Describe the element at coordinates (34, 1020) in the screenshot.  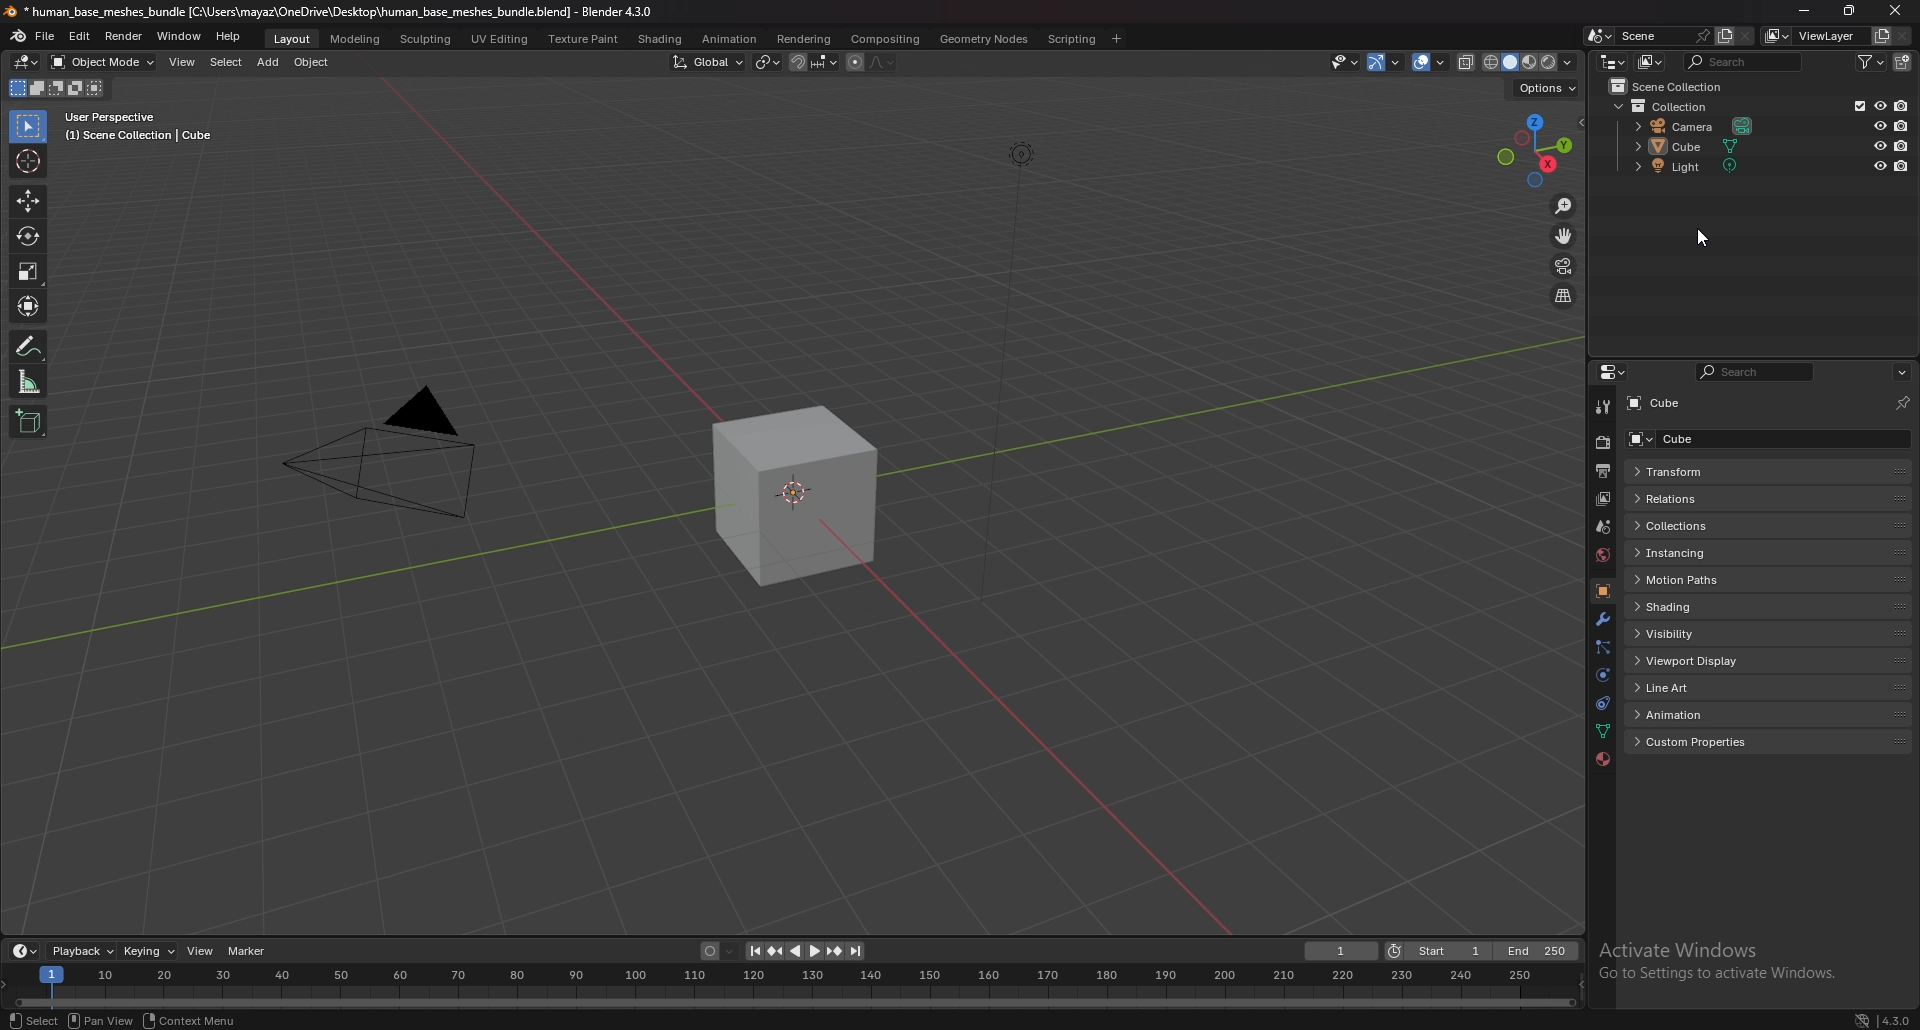
I see `select` at that location.